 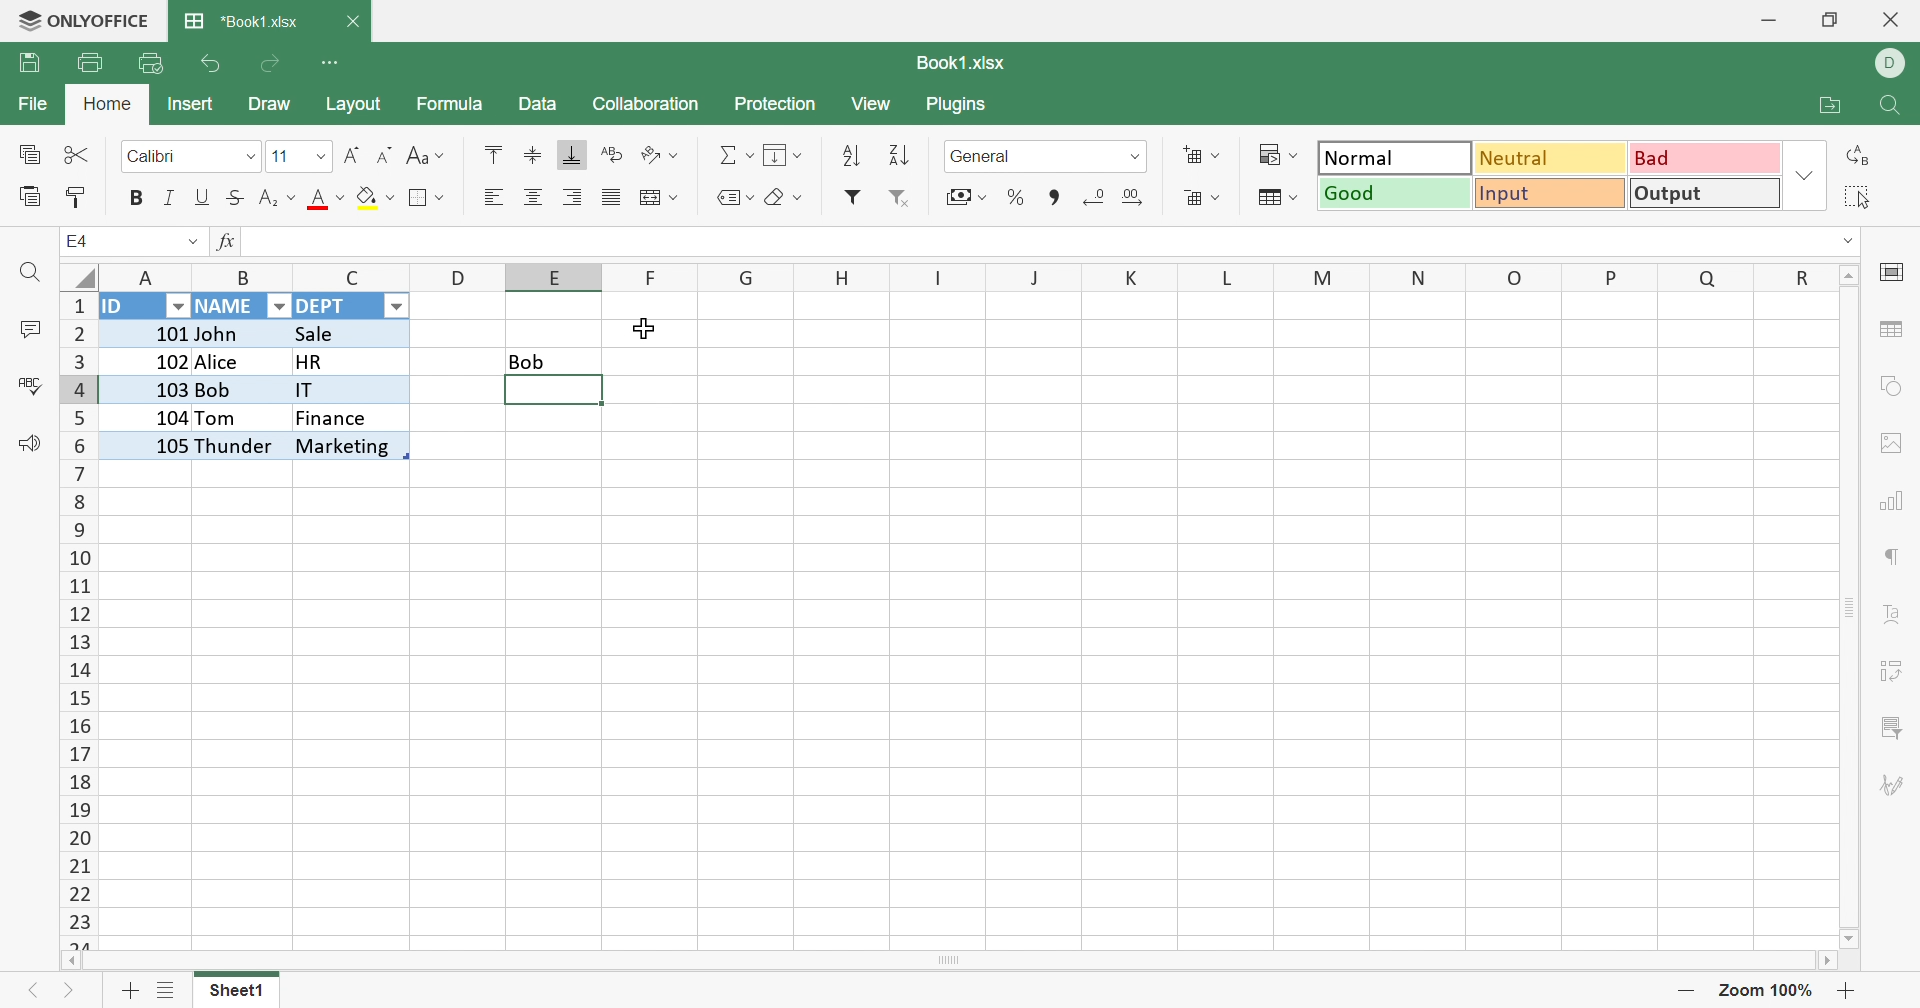 What do you see at coordinates (1095, 198) in the screenshot?
I see `Decrease decimal` at bounding box center [1095, 198].